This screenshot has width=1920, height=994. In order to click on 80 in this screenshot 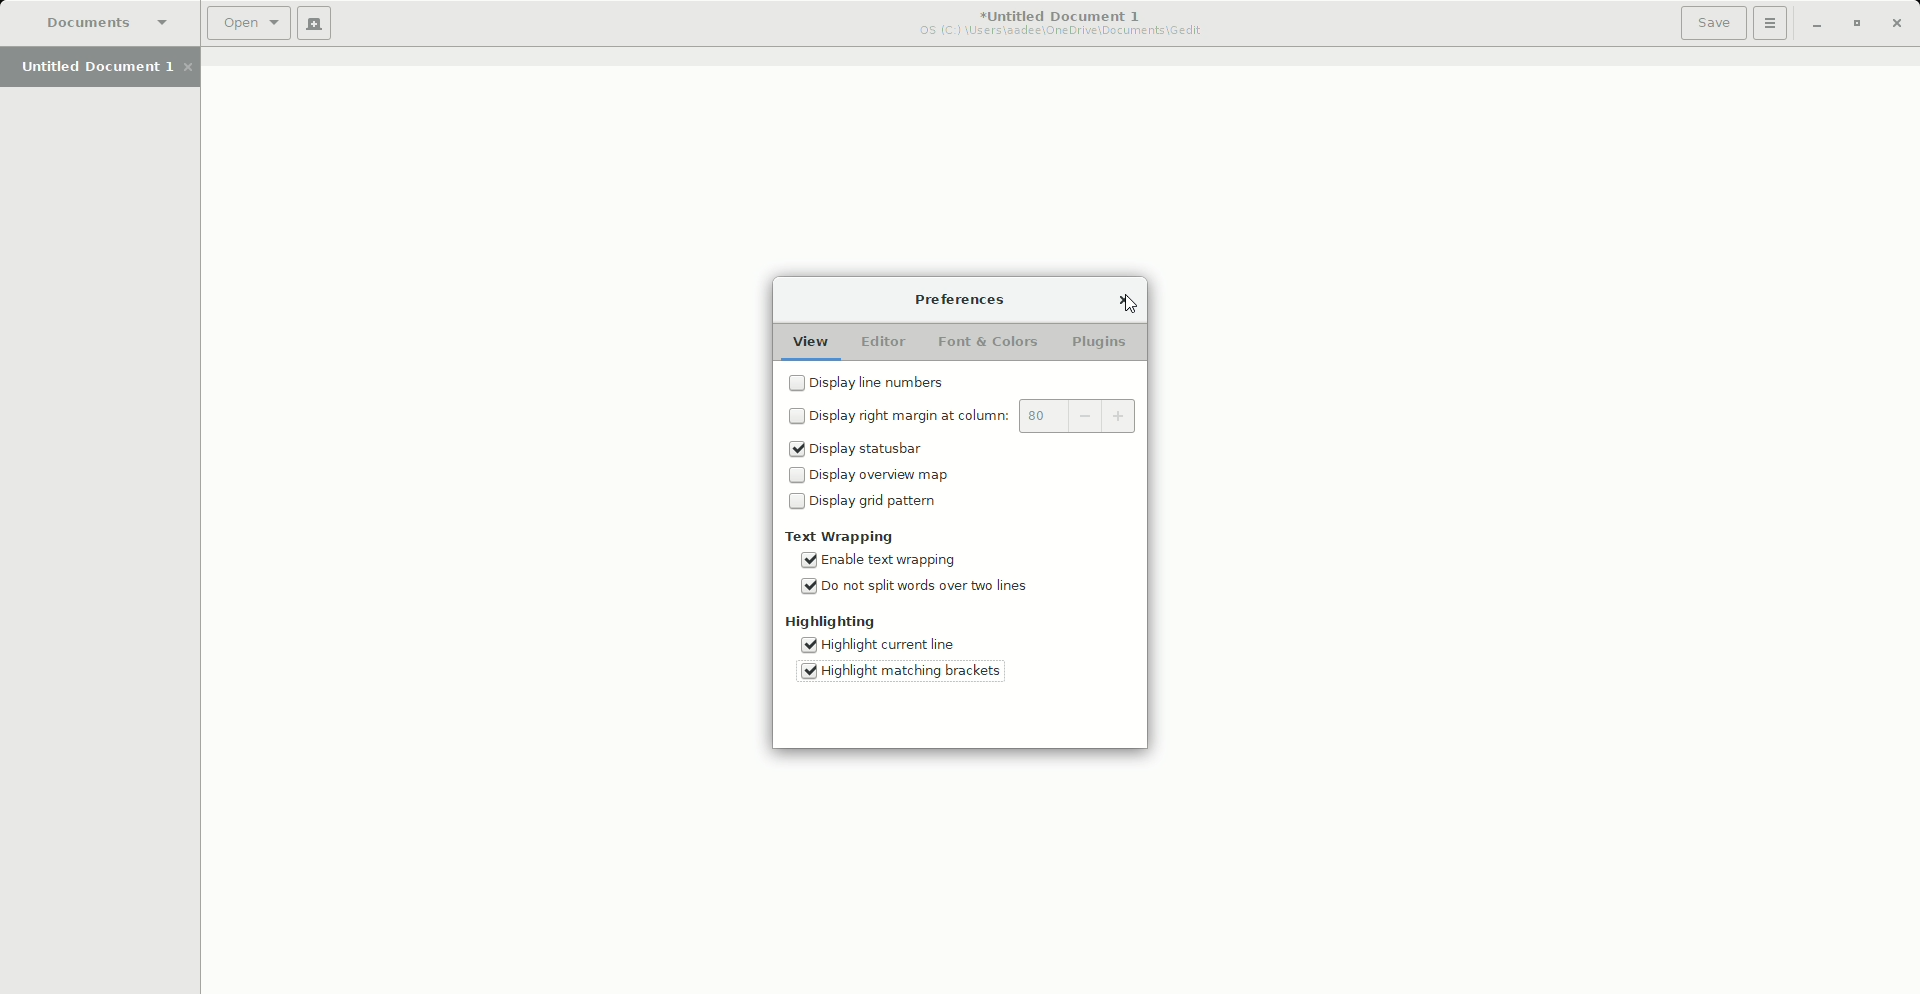, I will do `click(1079, 416)`.